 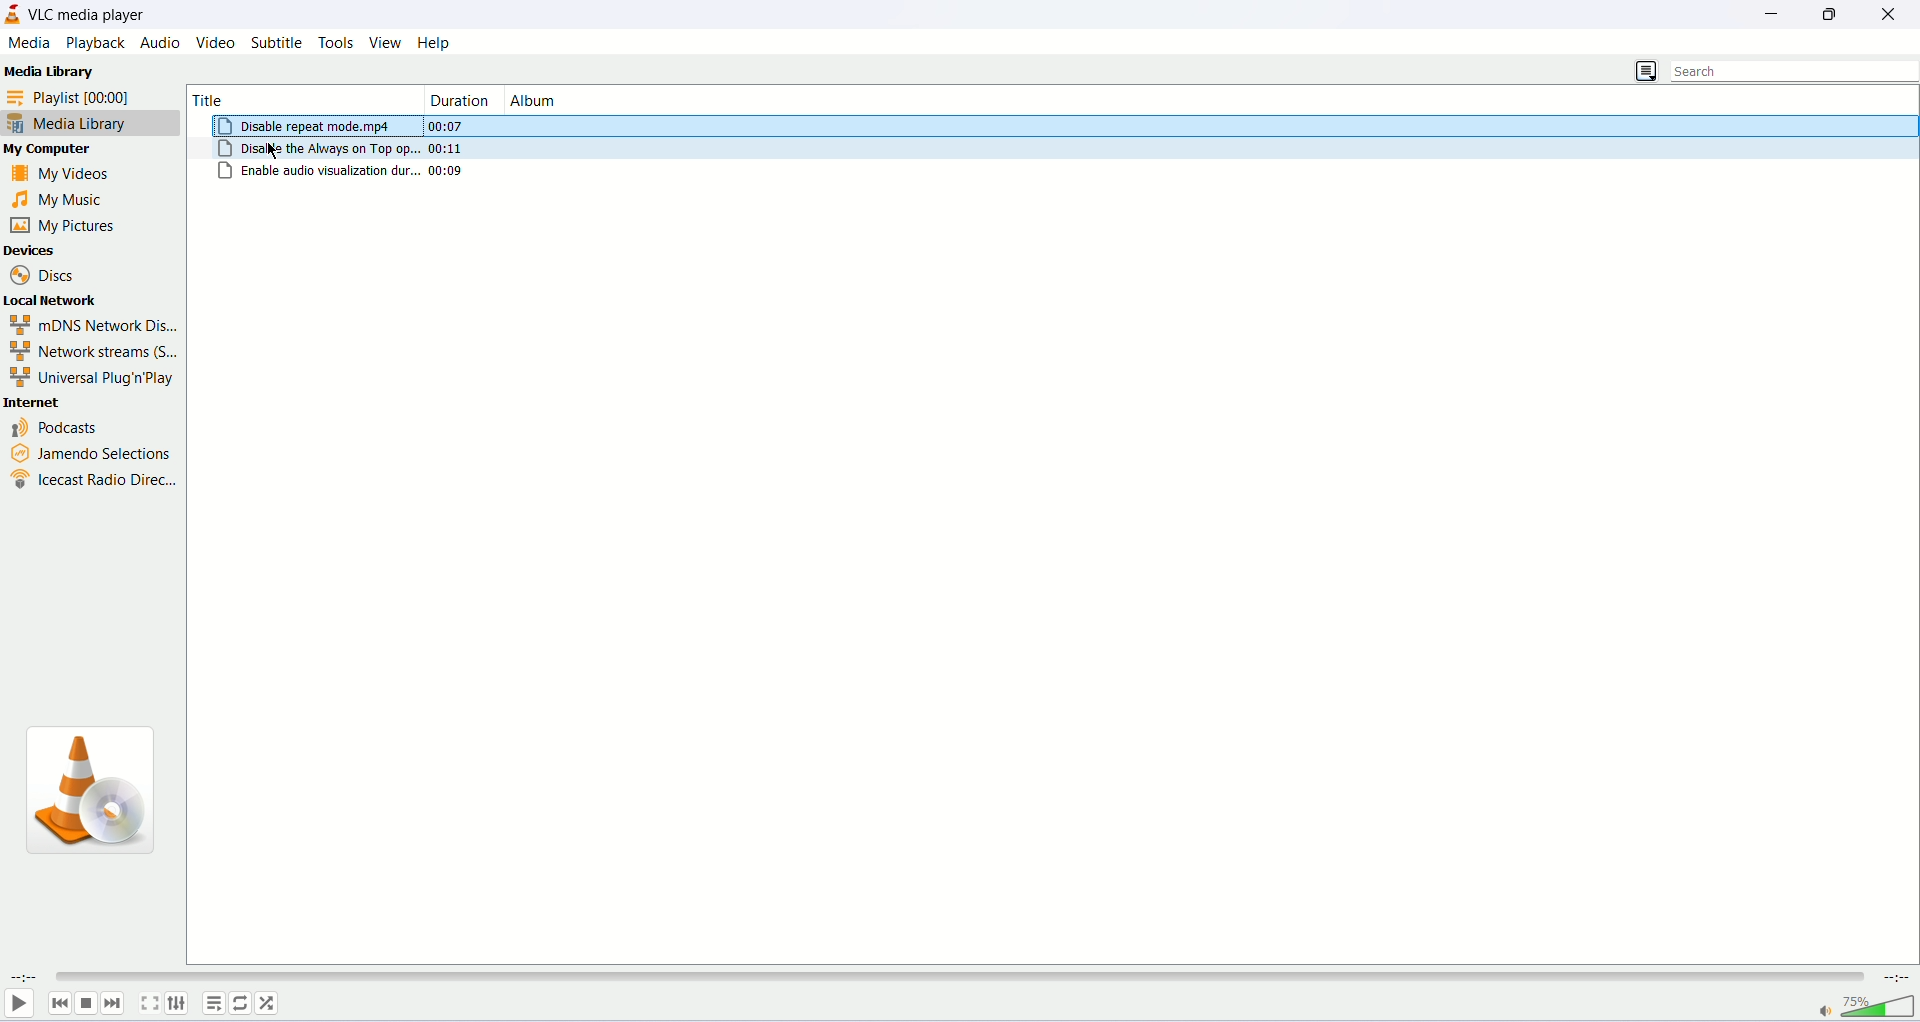 I want to click on playback, so click(x=94, y=43).